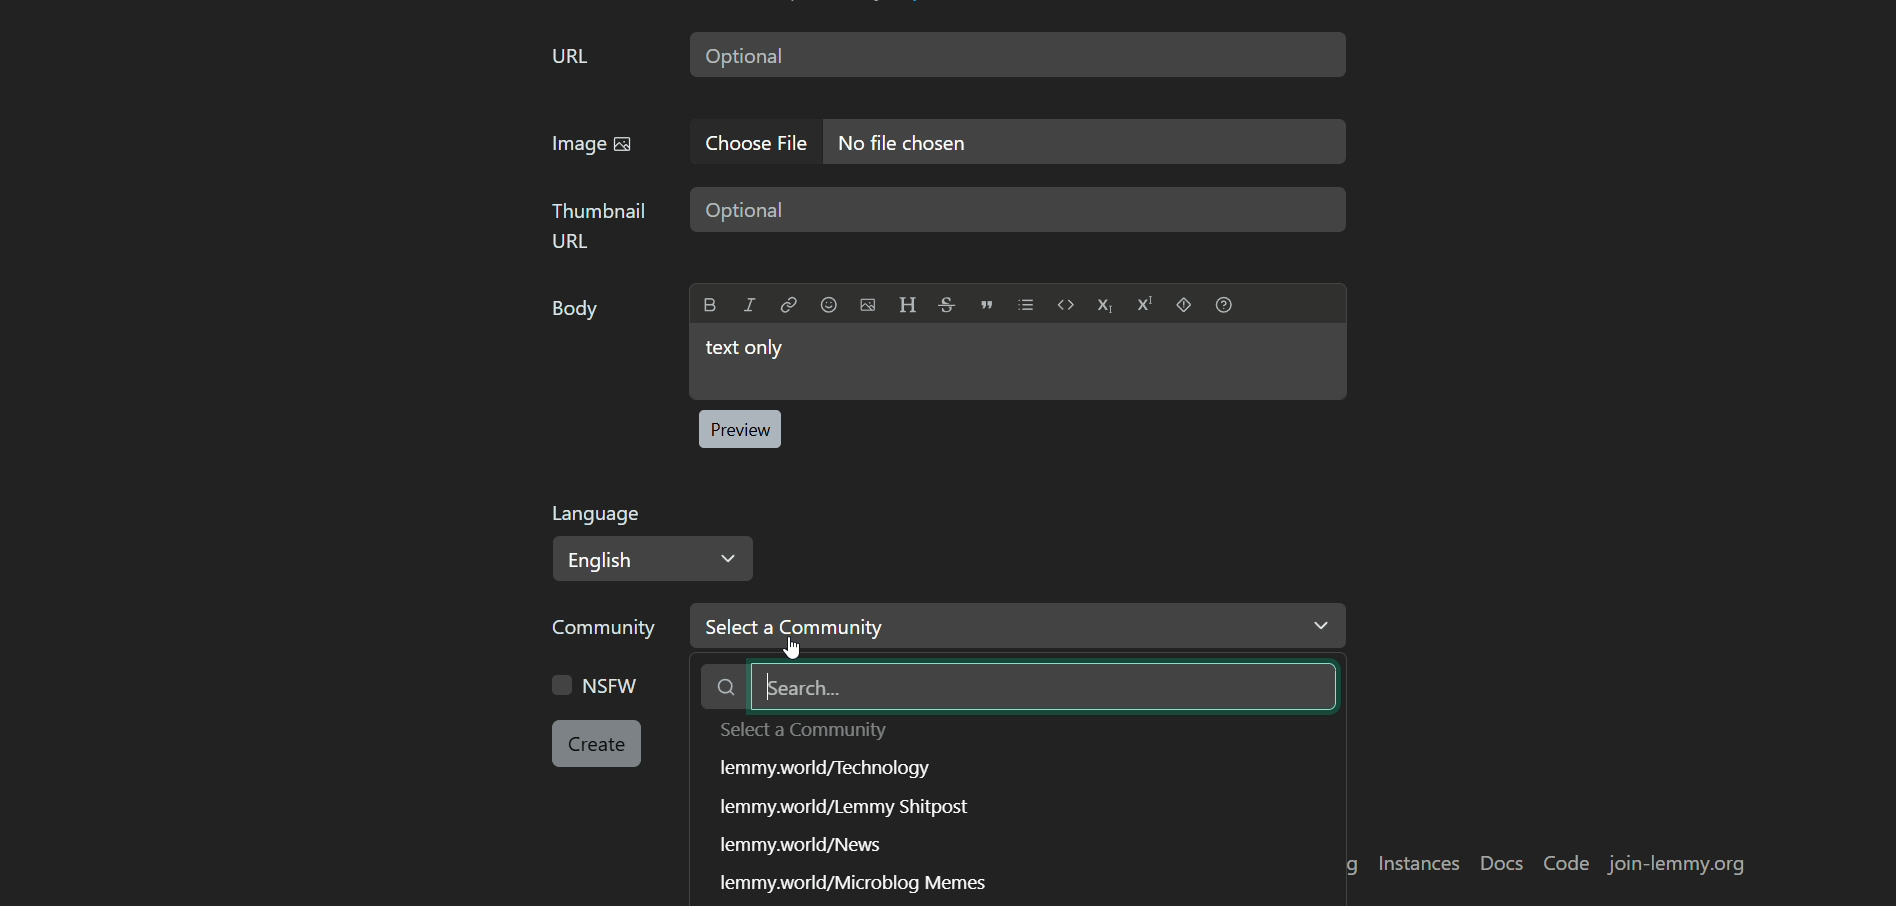 This screenshot has width=1896, height=906. I want to click on text box, so click(1018, 54).